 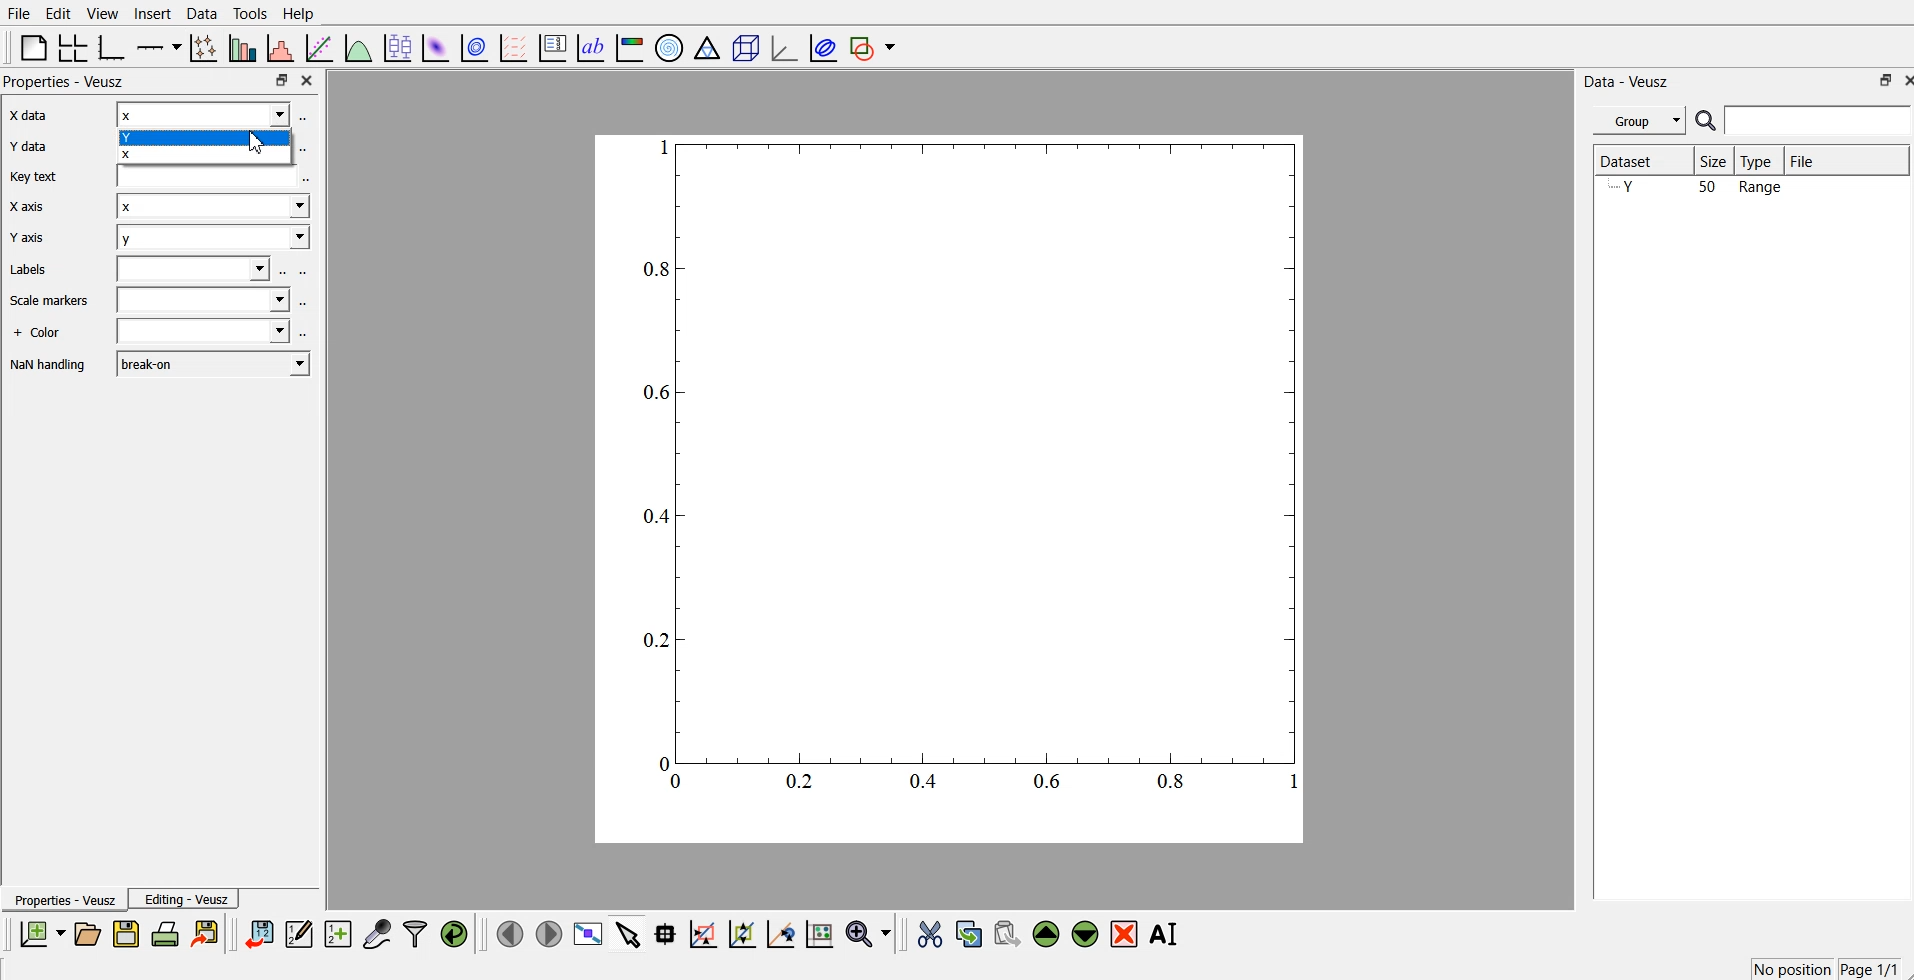 I want to click on draw a rectangle on zoomed graph axes, so click(x=704, y=936).